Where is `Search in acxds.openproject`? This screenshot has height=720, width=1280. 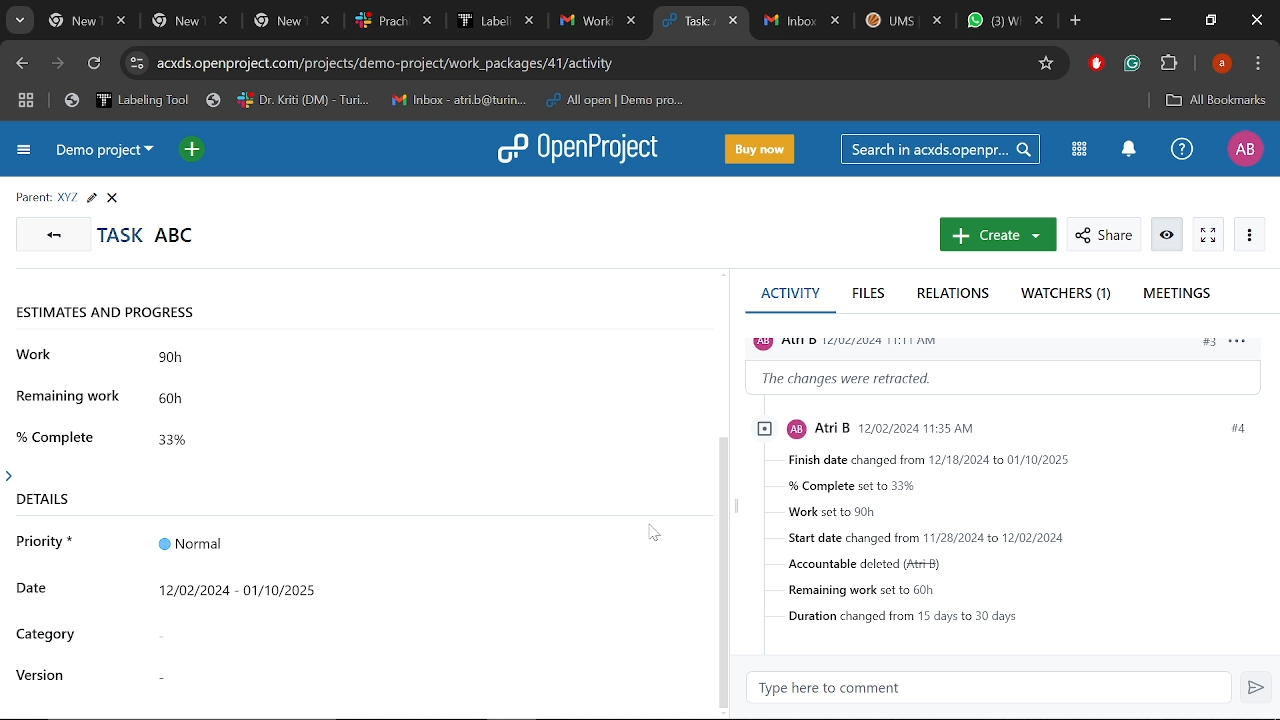
Search in acxds.openproject is located at coordinates (940, 149).